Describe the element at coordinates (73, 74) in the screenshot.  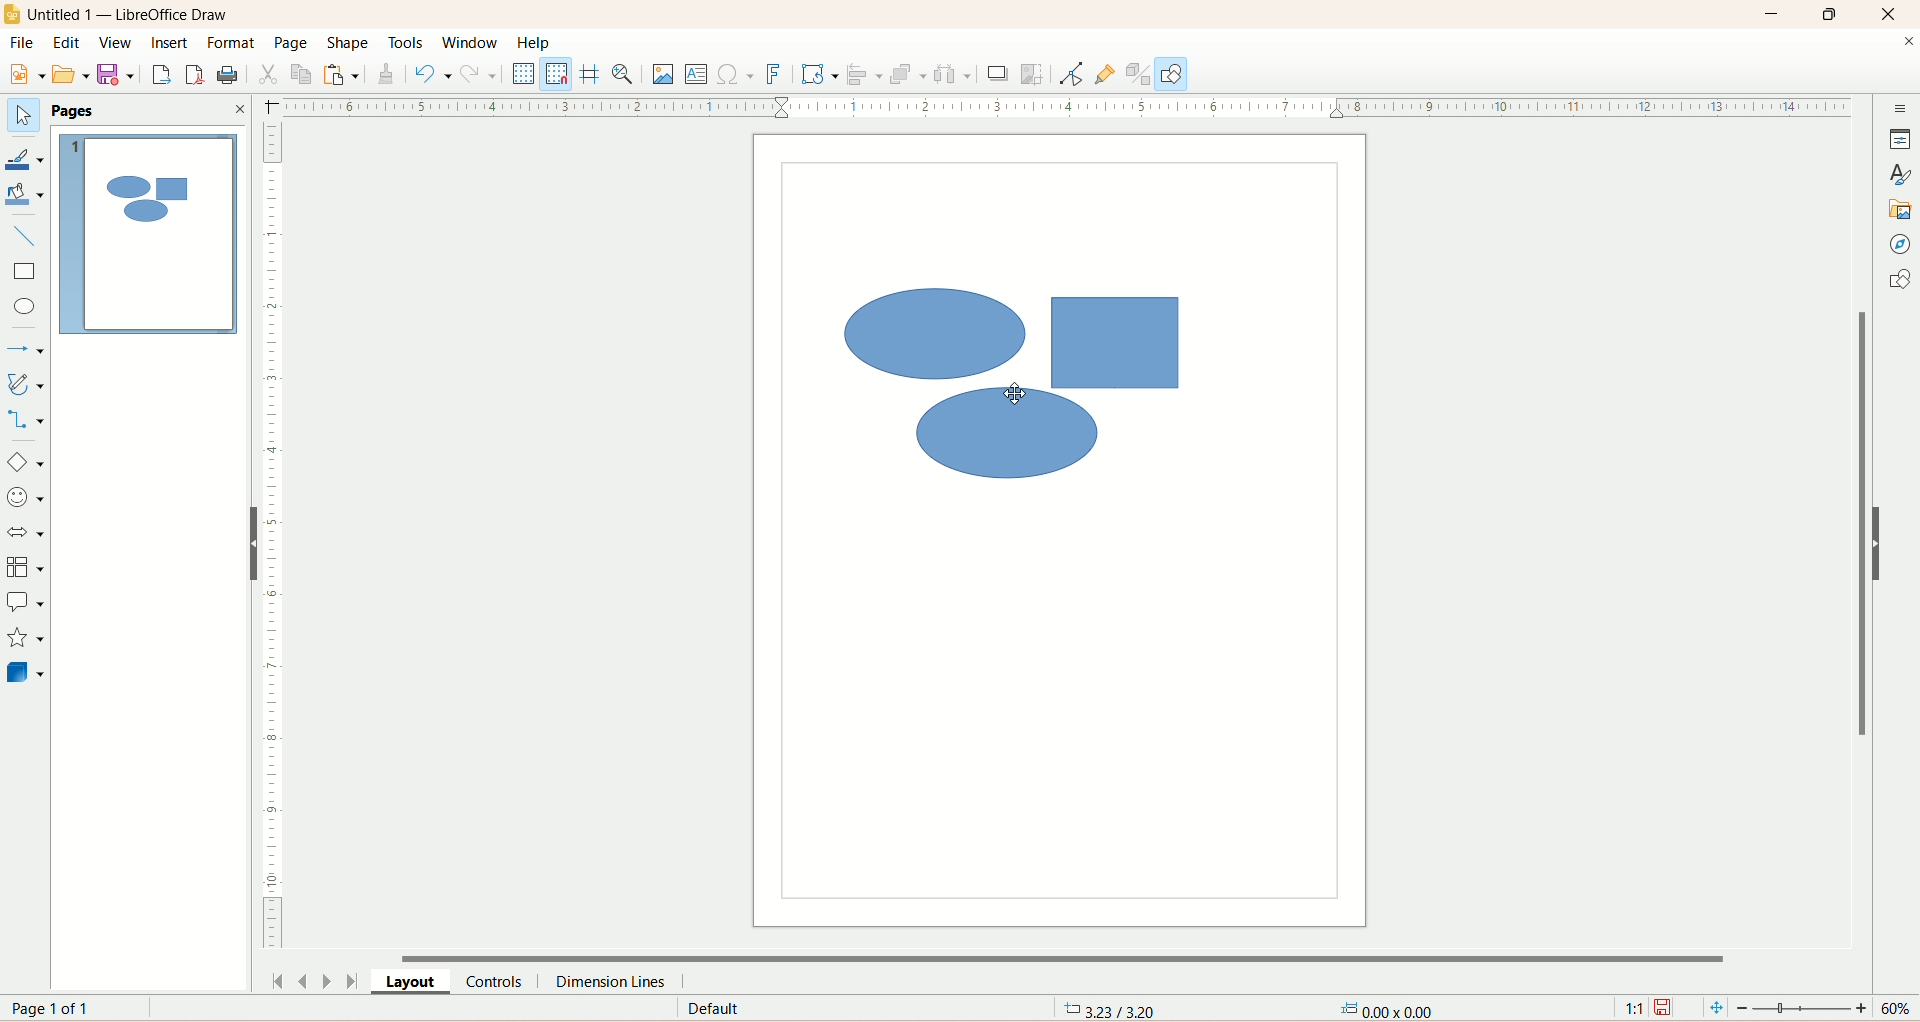
I see `open` at that location.